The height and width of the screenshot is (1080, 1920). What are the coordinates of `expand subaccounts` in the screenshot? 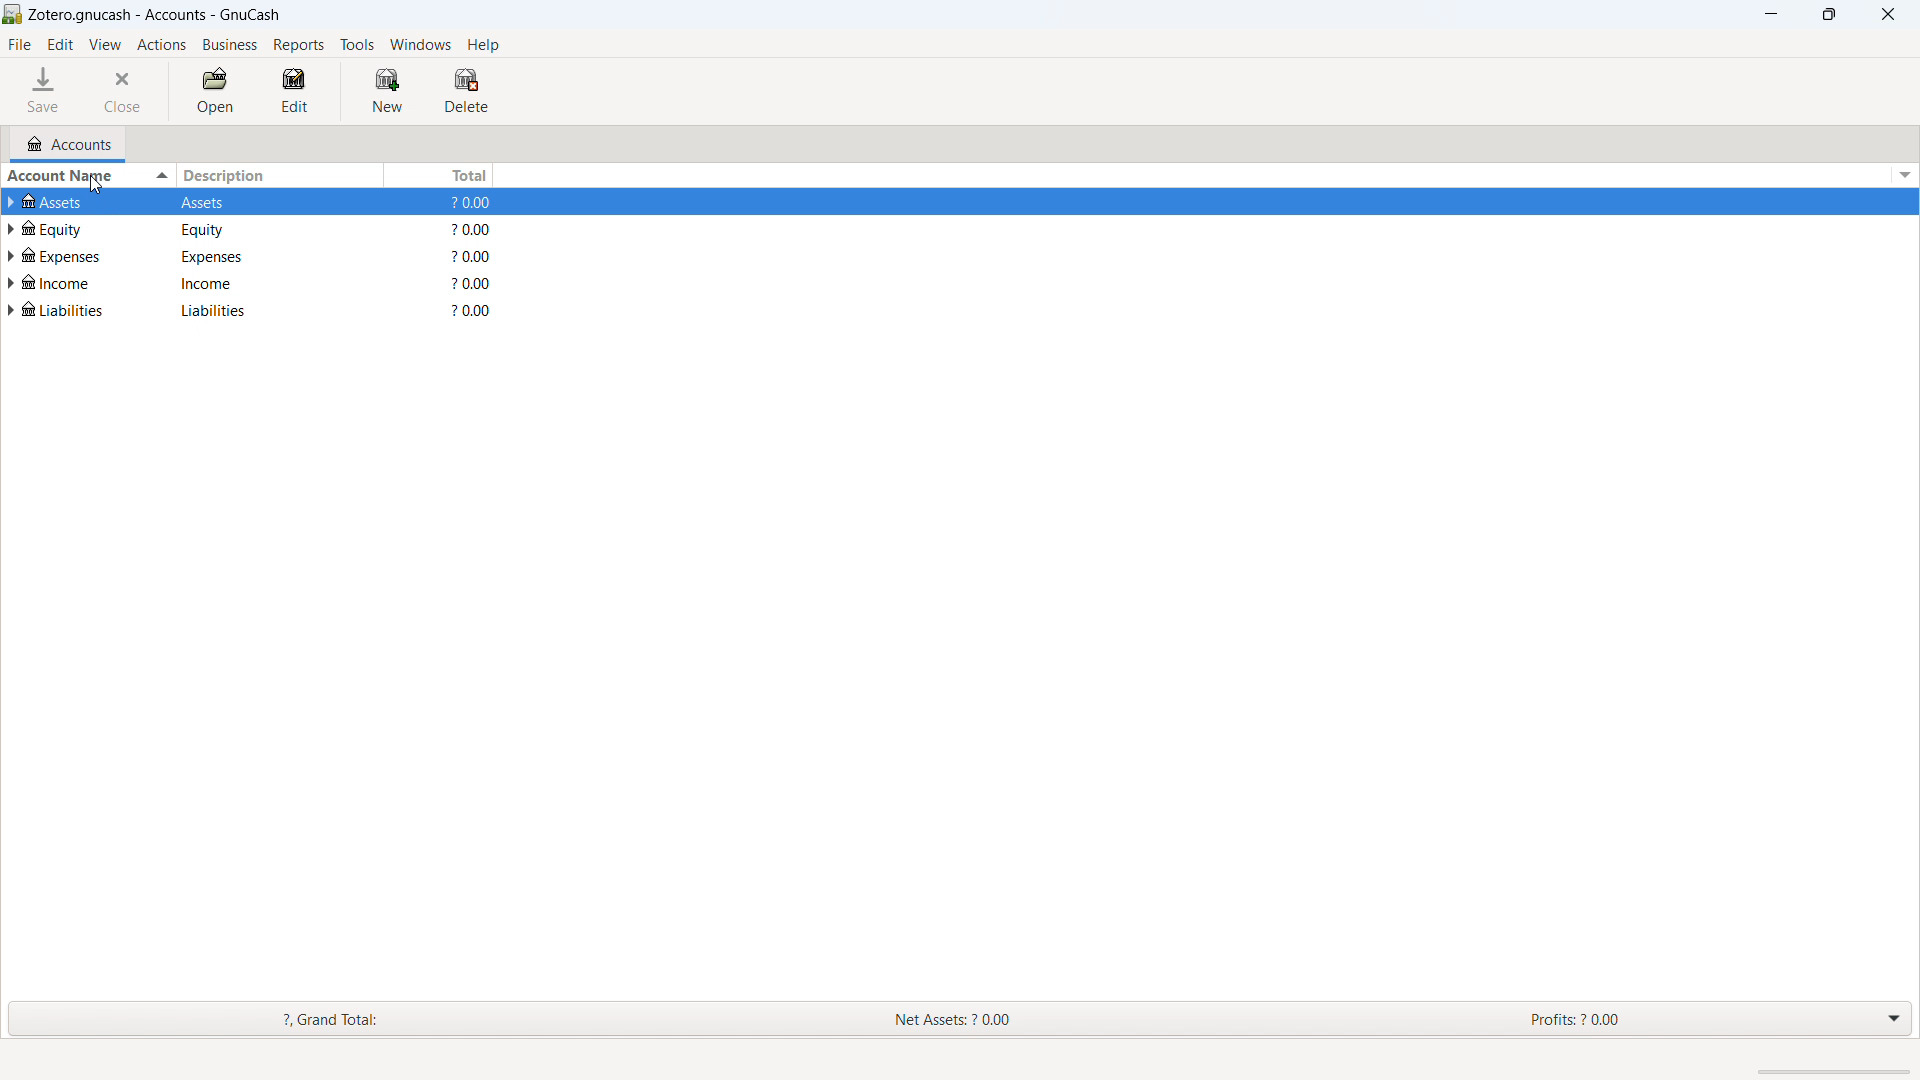 It's located at (12, 228).